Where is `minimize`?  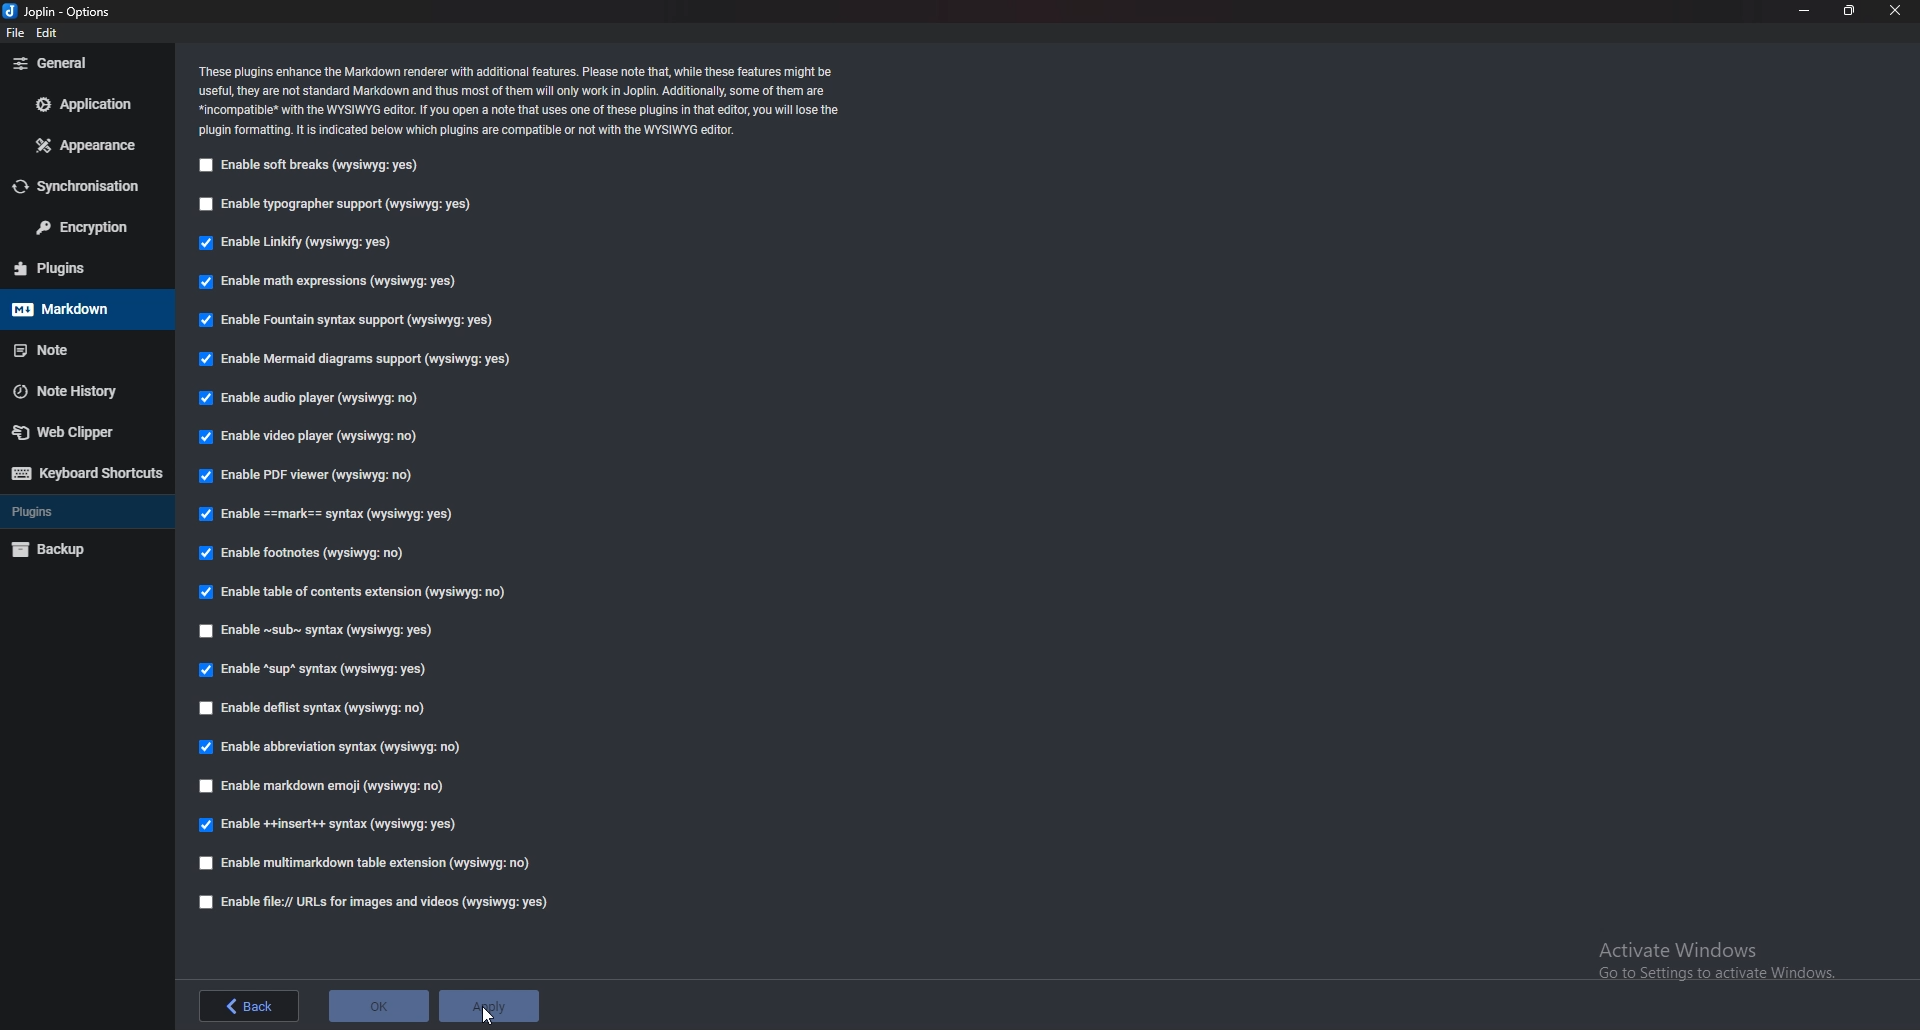
minimize is located at coordinates (1806, 10).